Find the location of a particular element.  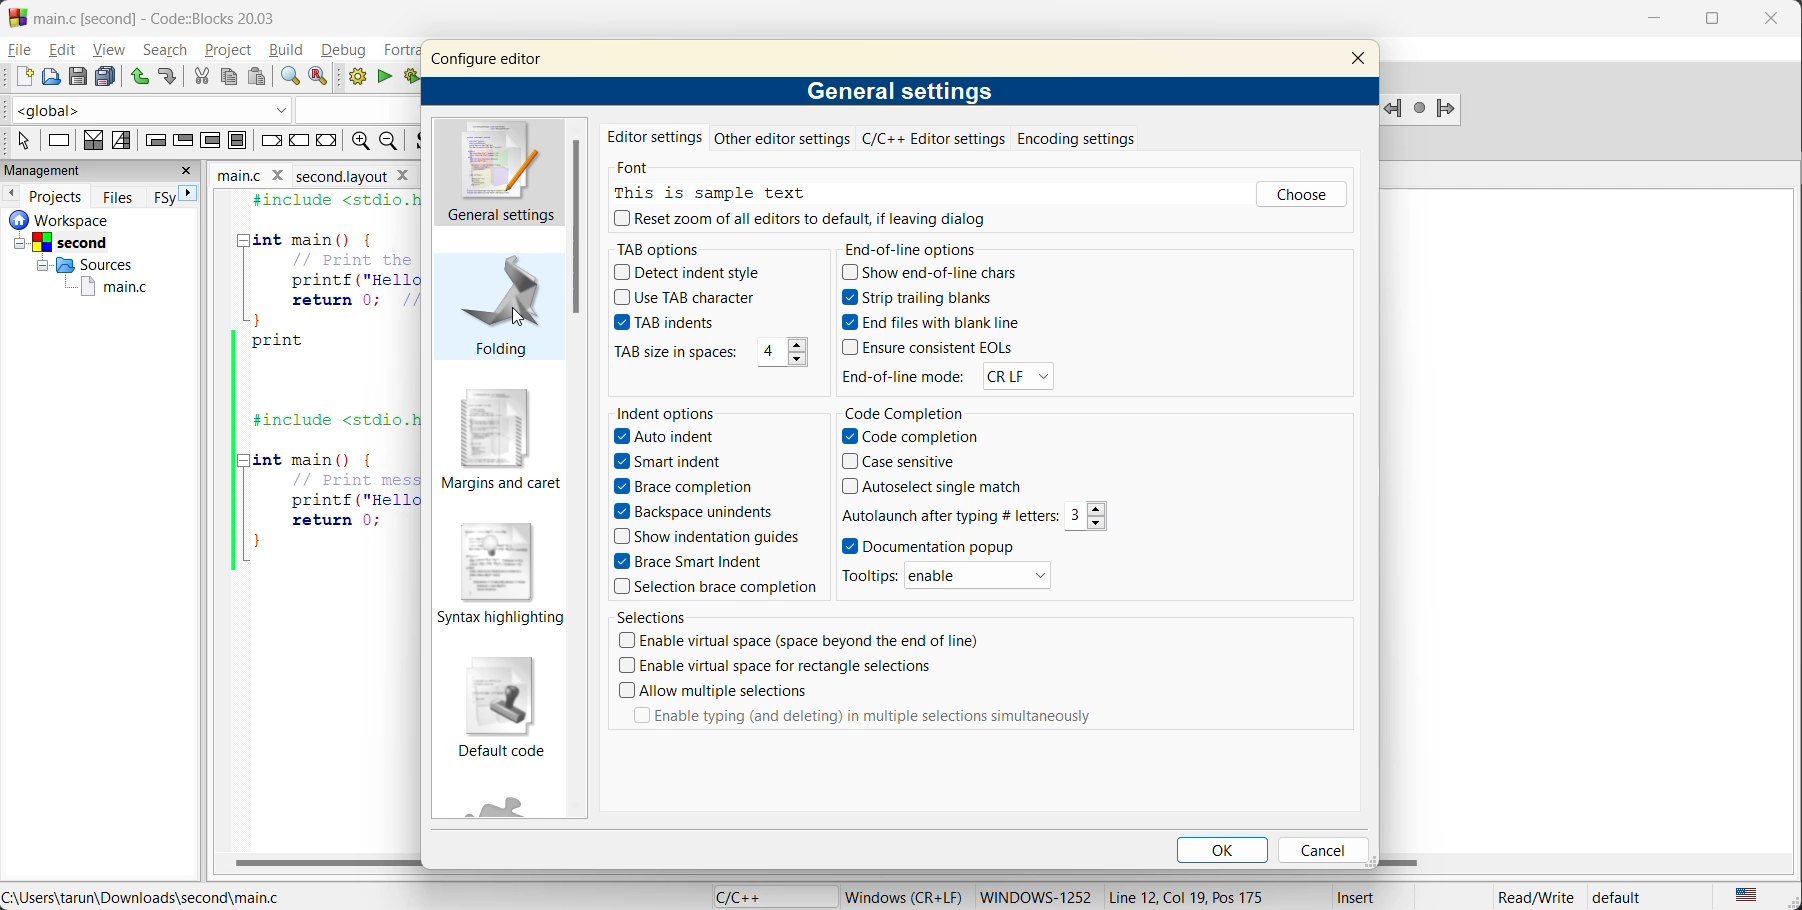

Brace completion is located at coordinates (687, 486).